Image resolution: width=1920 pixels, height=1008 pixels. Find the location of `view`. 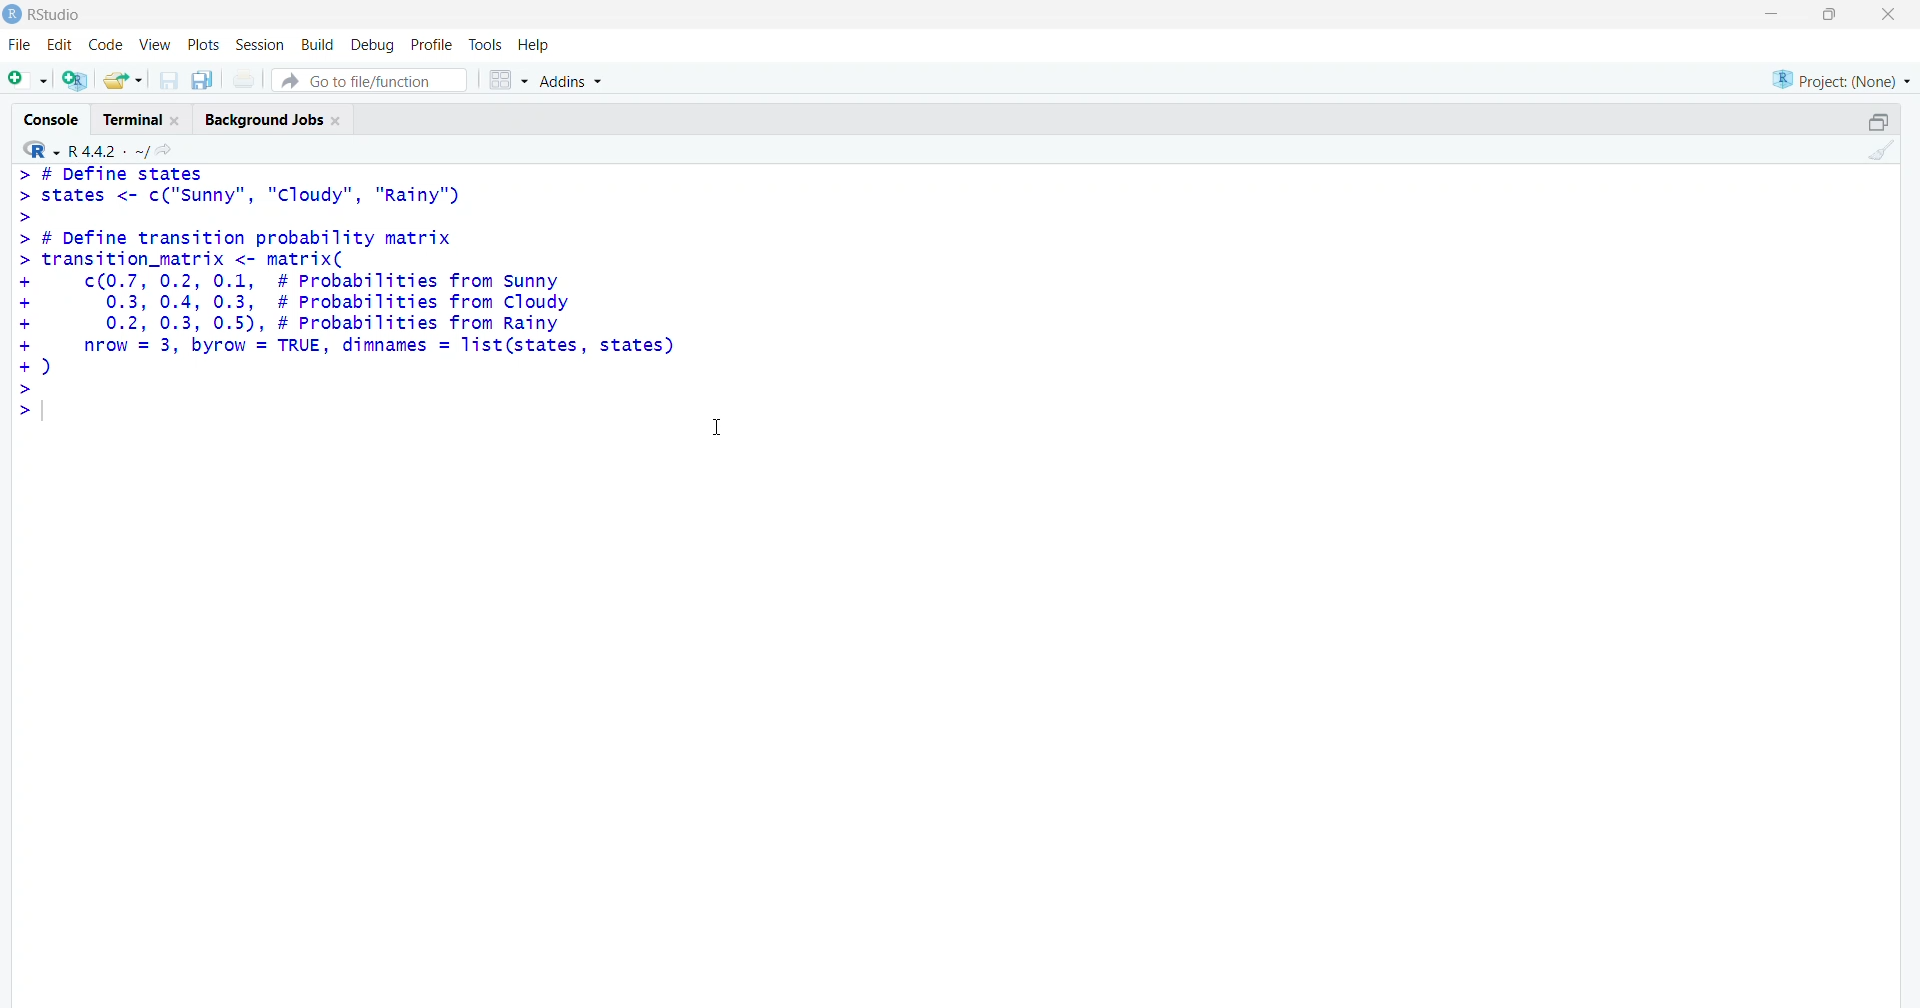

view is located at coordinates (155, 43).